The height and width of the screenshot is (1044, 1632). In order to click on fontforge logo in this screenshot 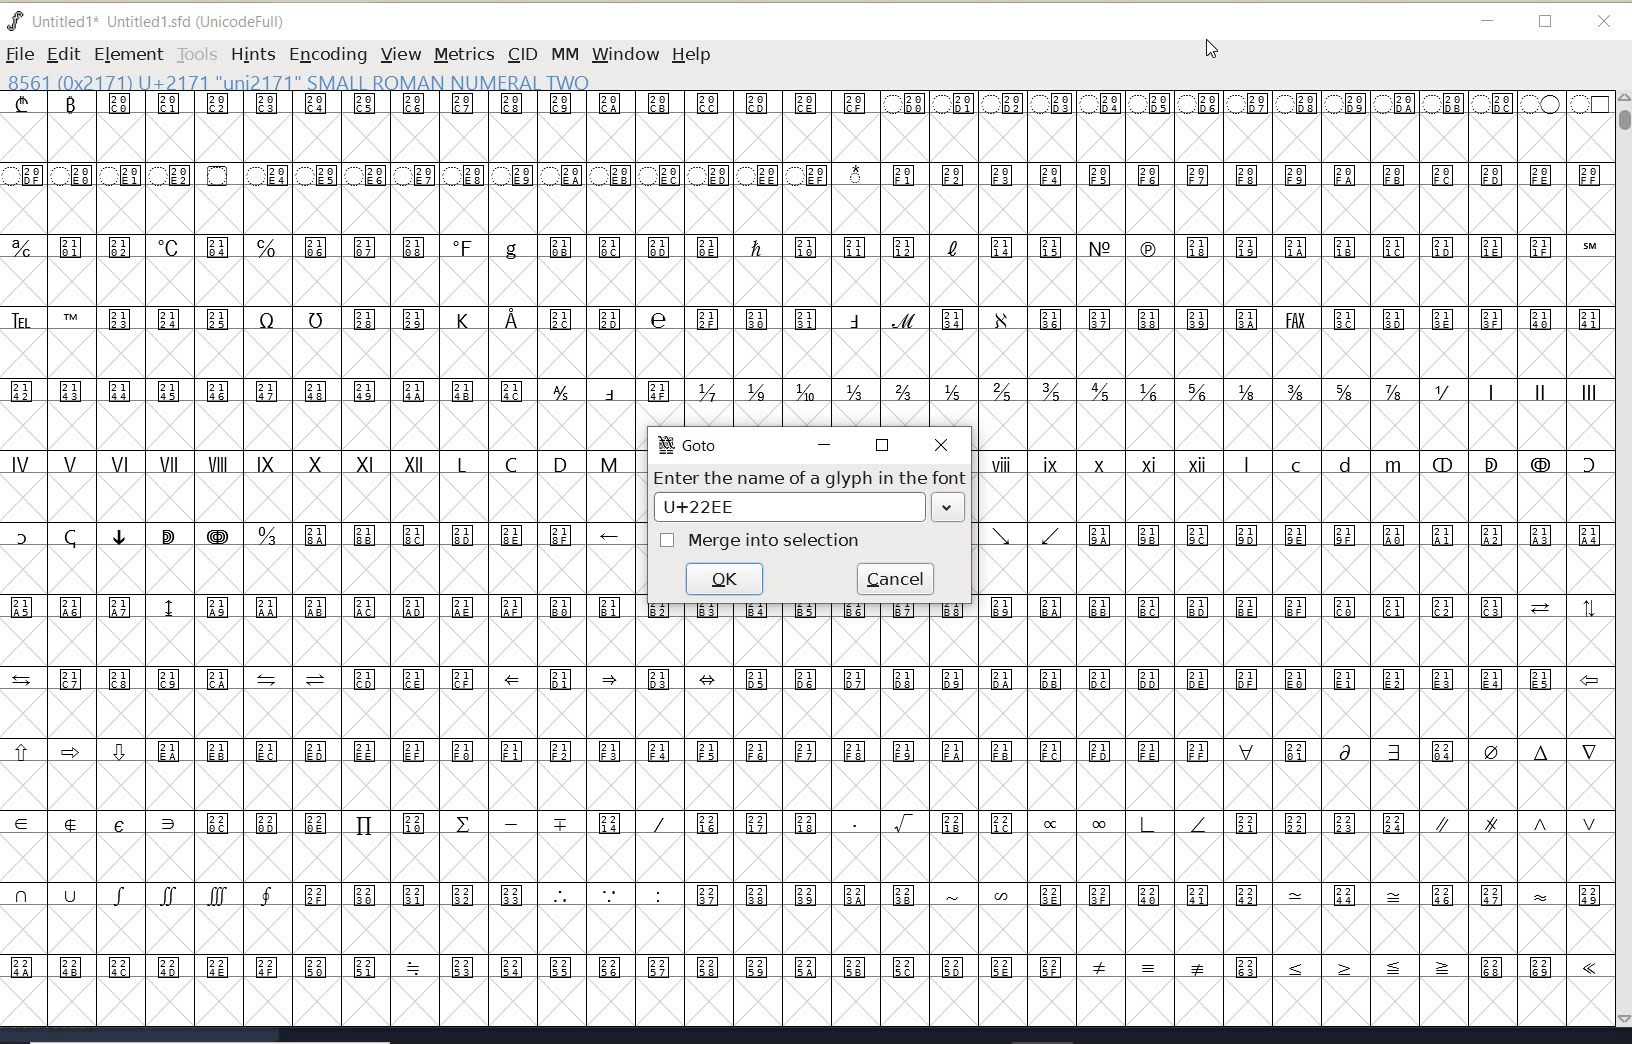, I will do `click(16, 21)`.